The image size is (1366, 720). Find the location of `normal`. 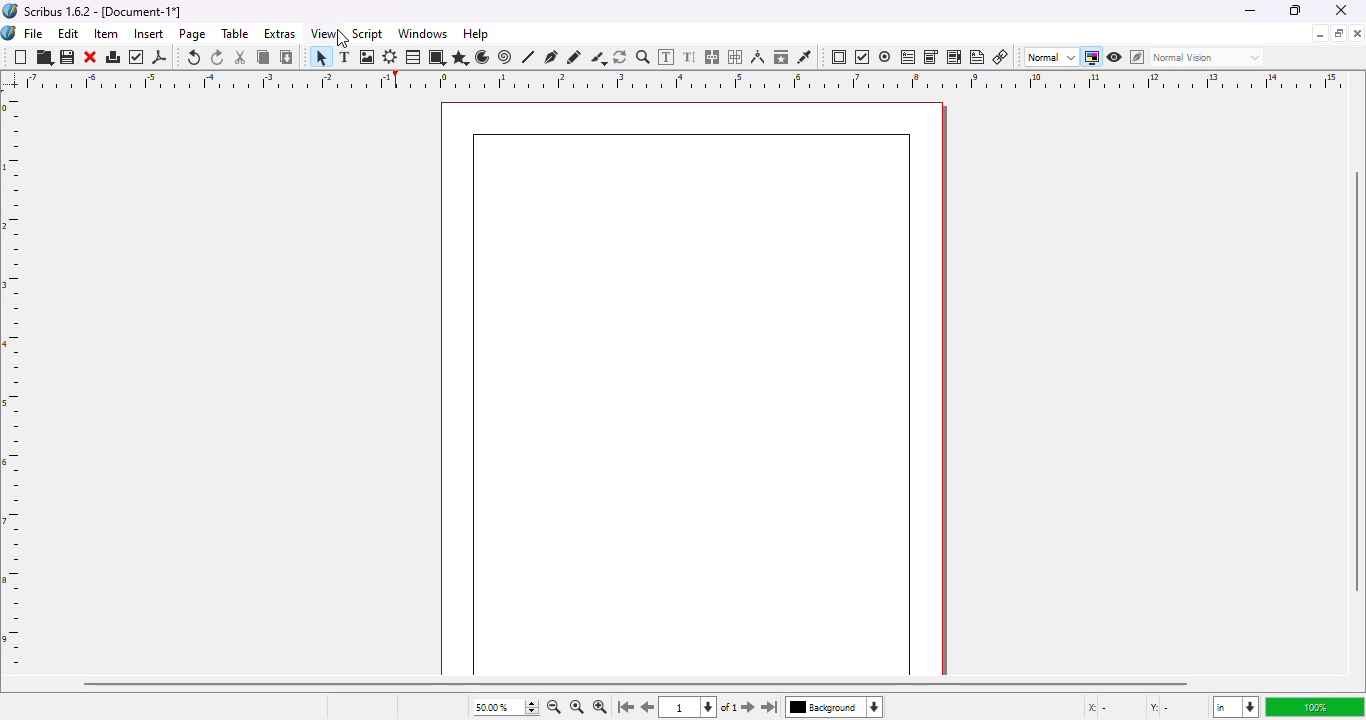

normal is located at coordinates (1050, 57).